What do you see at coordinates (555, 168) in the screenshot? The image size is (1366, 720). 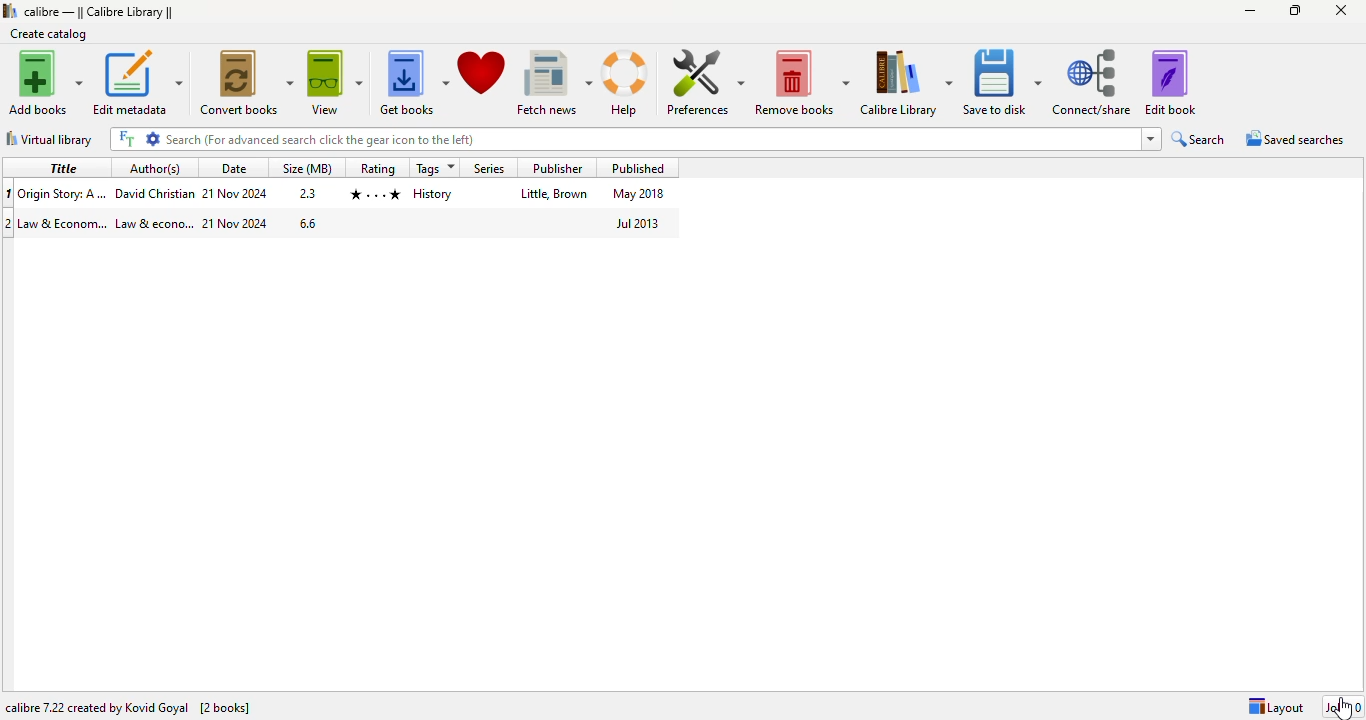 I see `publisher` at bounding box center [555, 168].